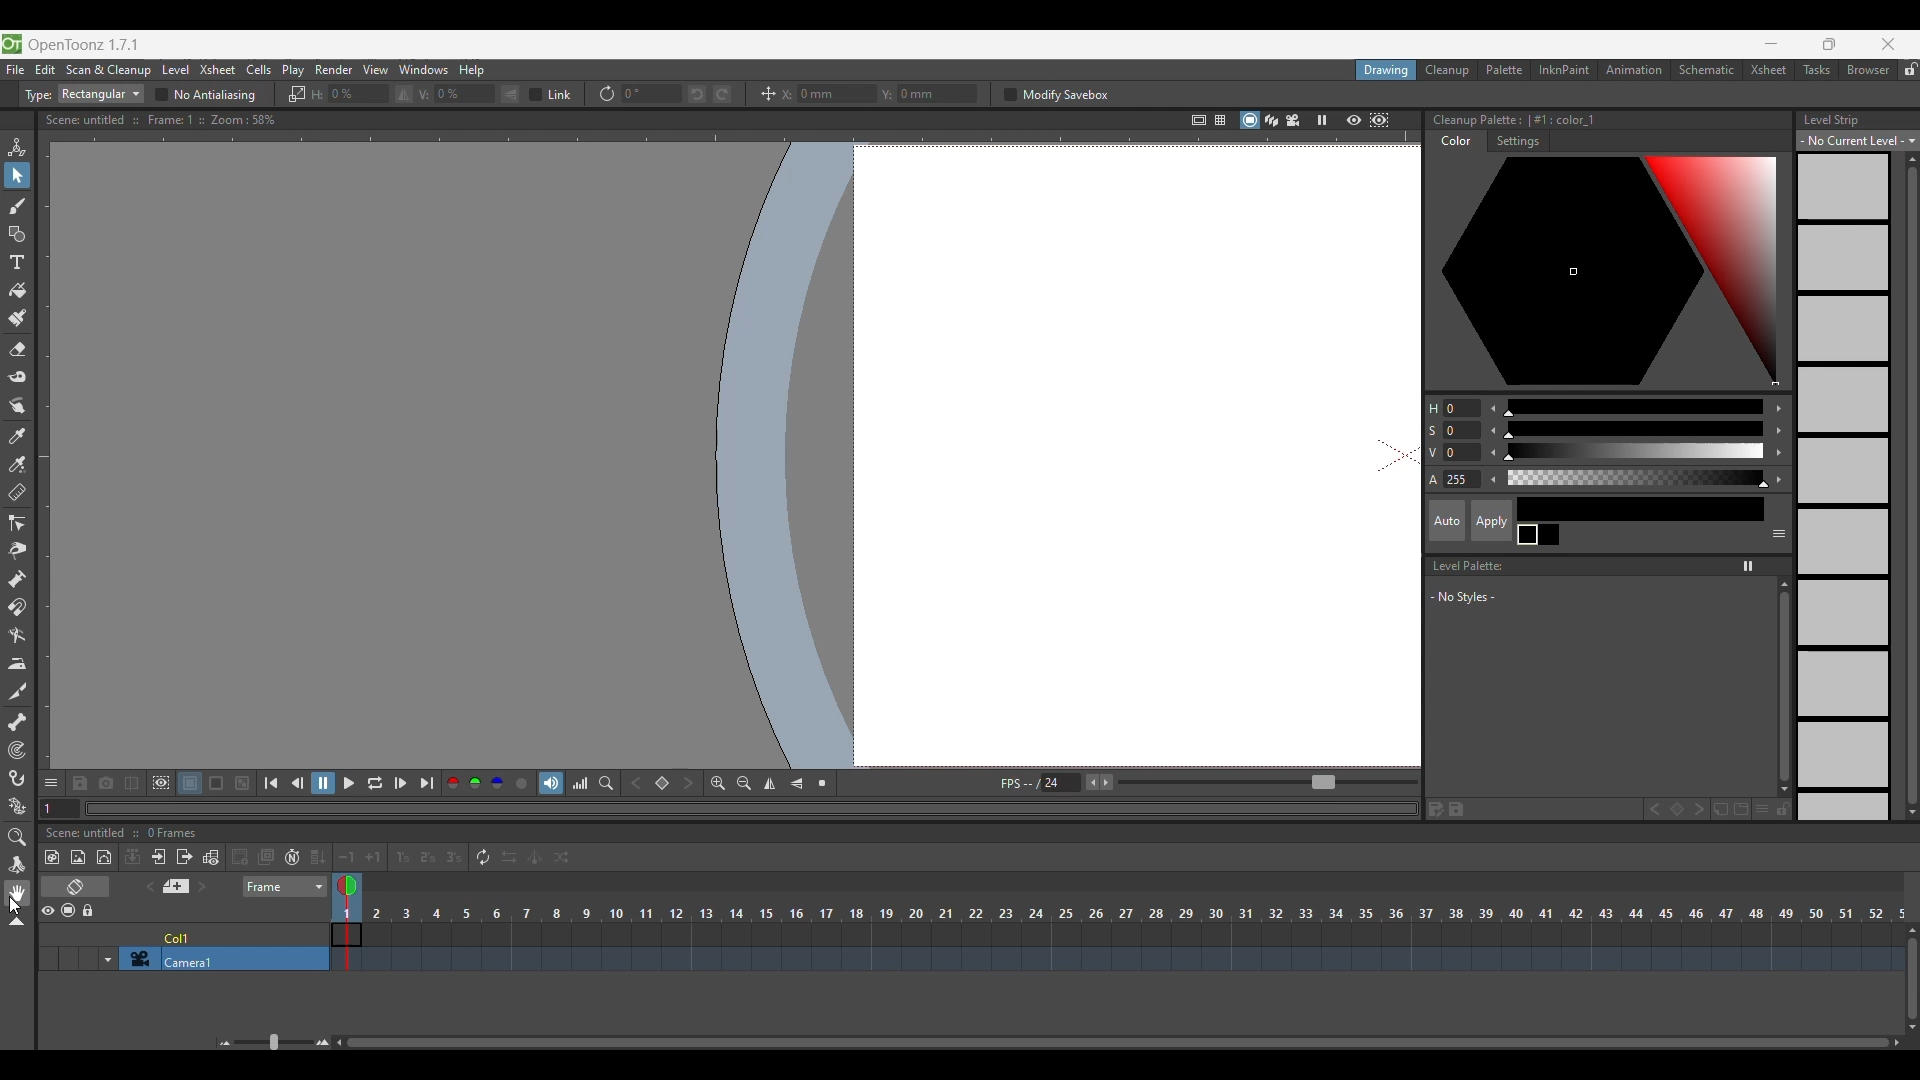 The height and width of the screenshot is (1080, 1920). Describe the element at coordinates (1268, 782) in the screenshot. I see `Slider to increase/decrease frames per second` at that location.